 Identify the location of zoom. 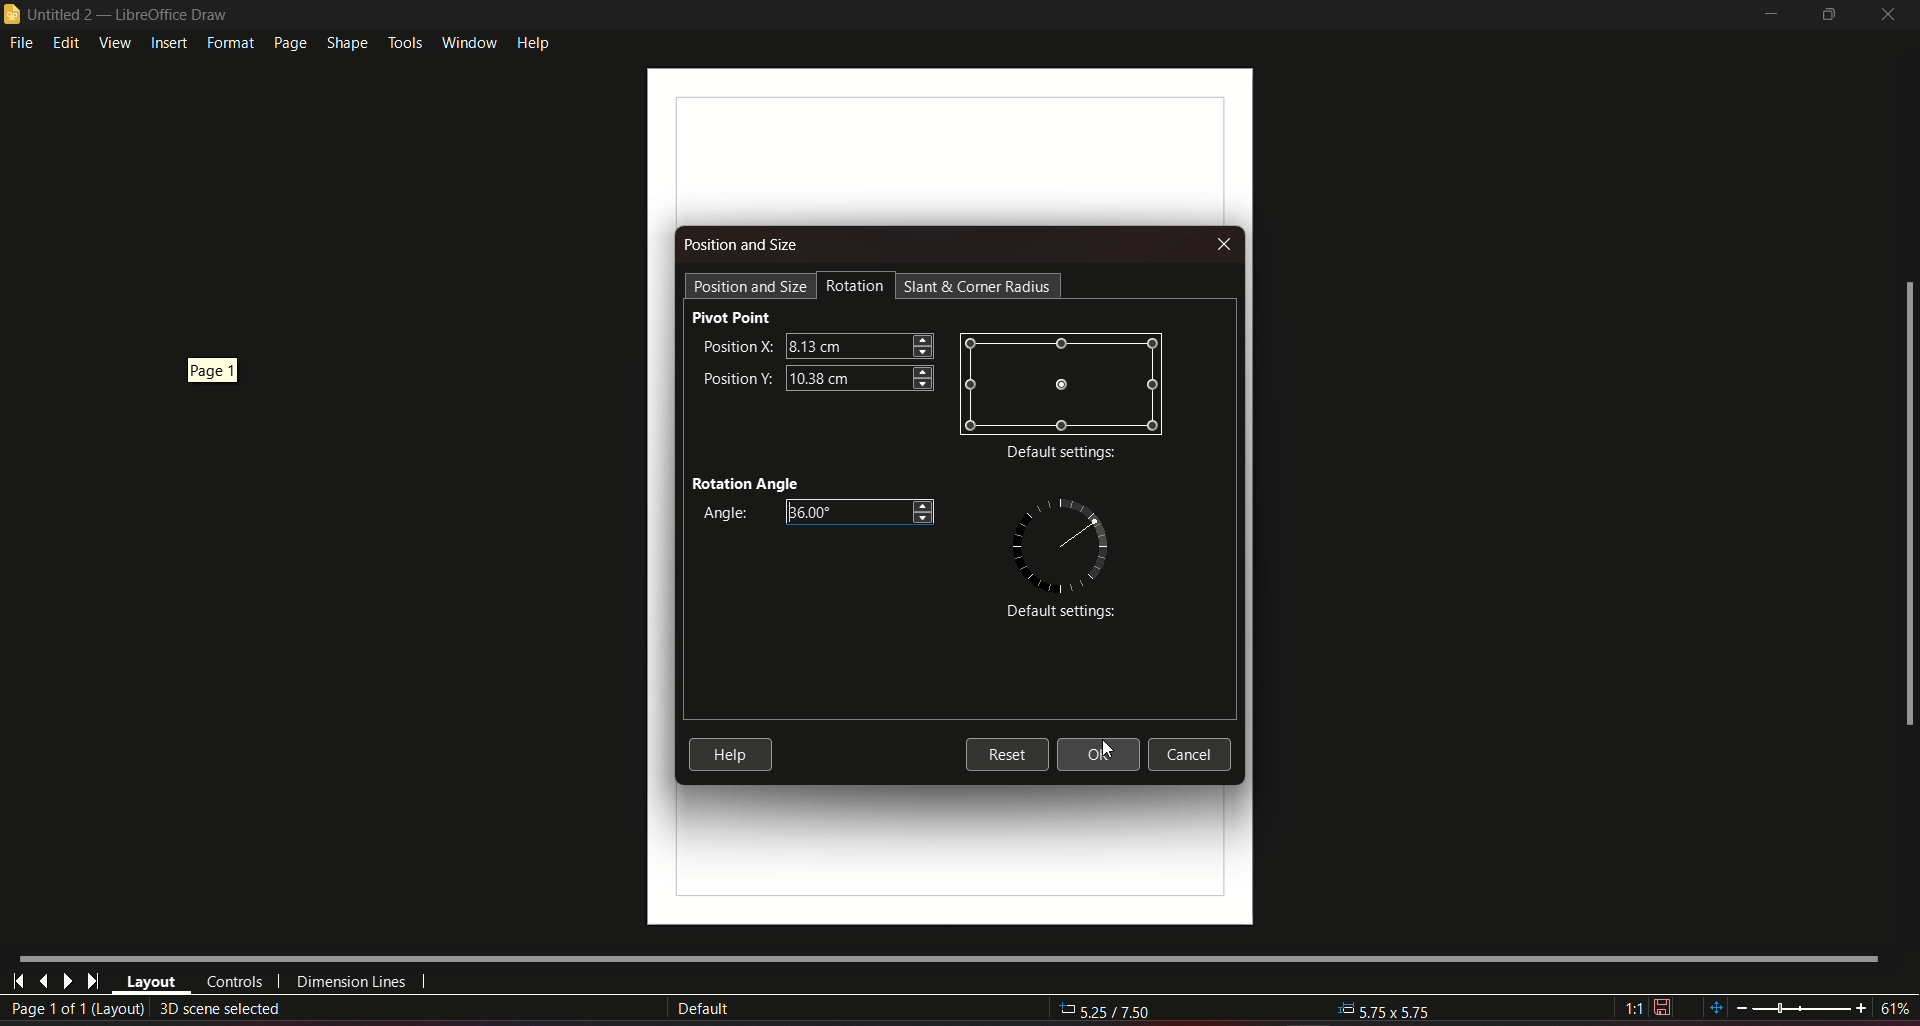
(1807, 1004).